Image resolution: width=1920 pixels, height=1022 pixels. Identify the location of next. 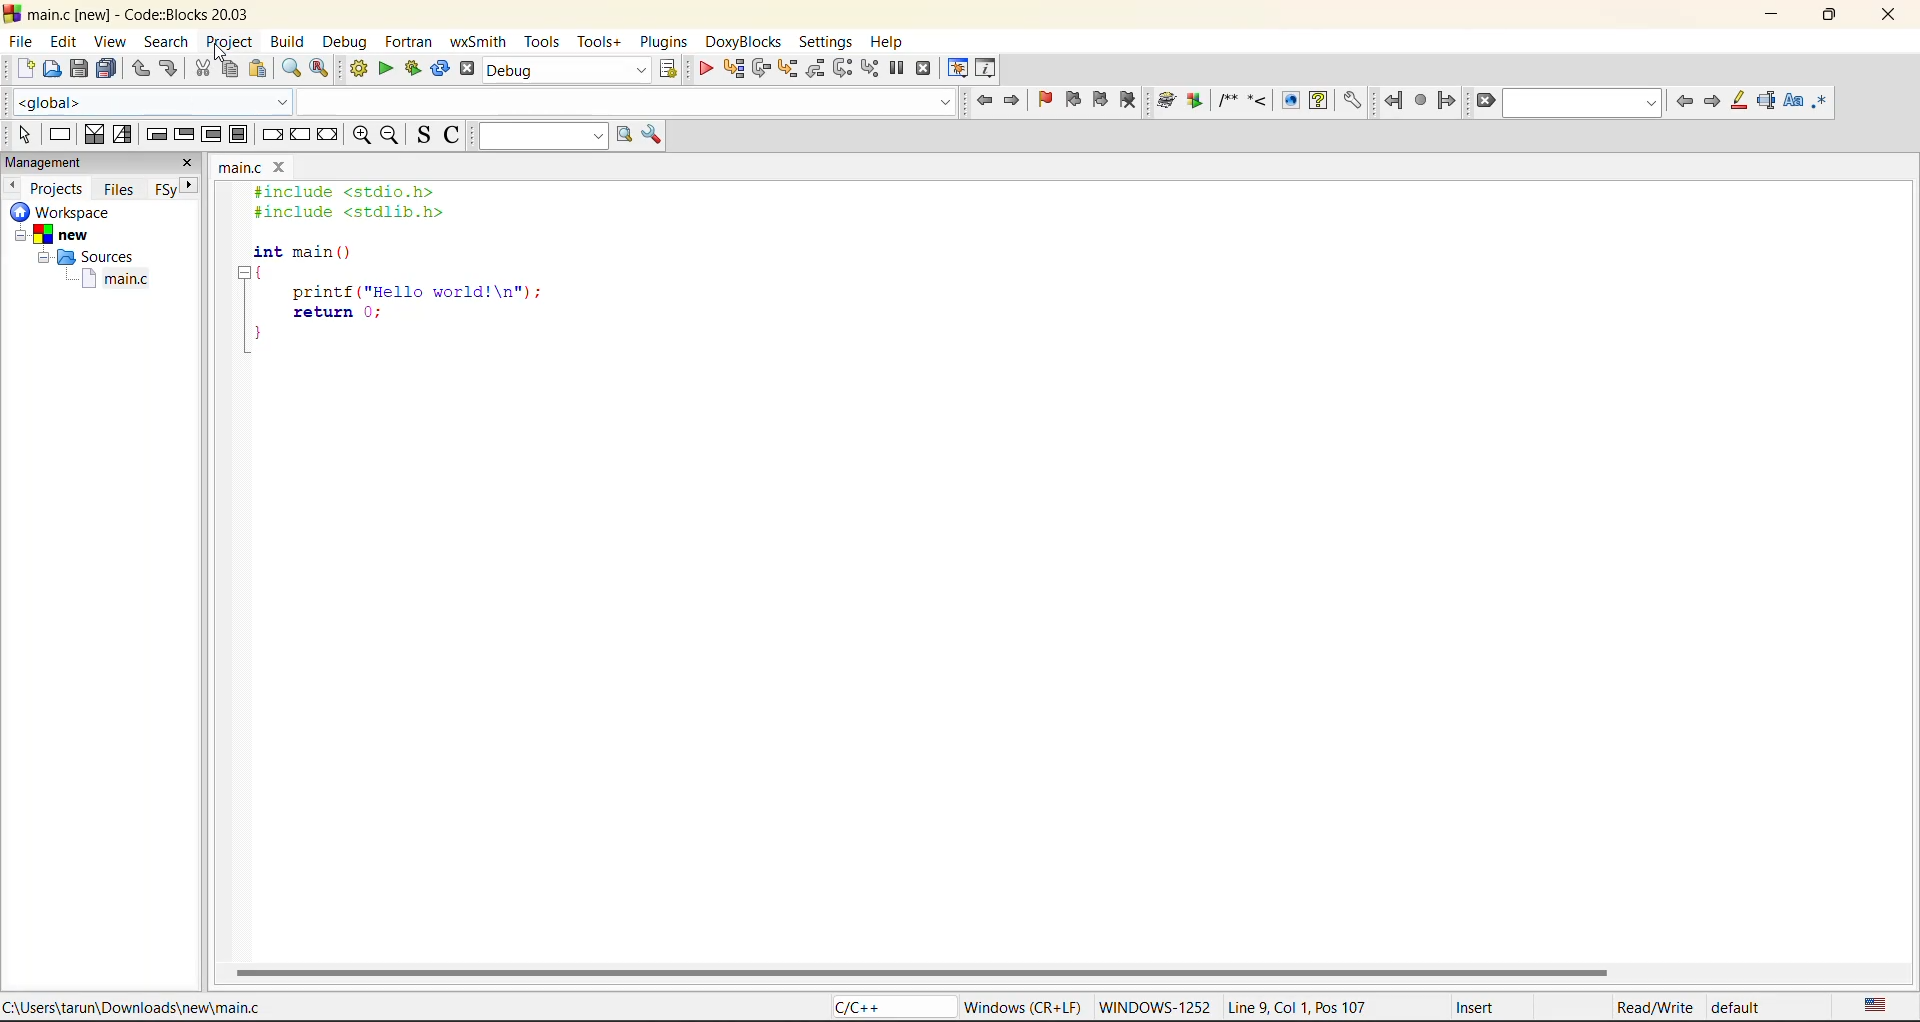
(192, 185).